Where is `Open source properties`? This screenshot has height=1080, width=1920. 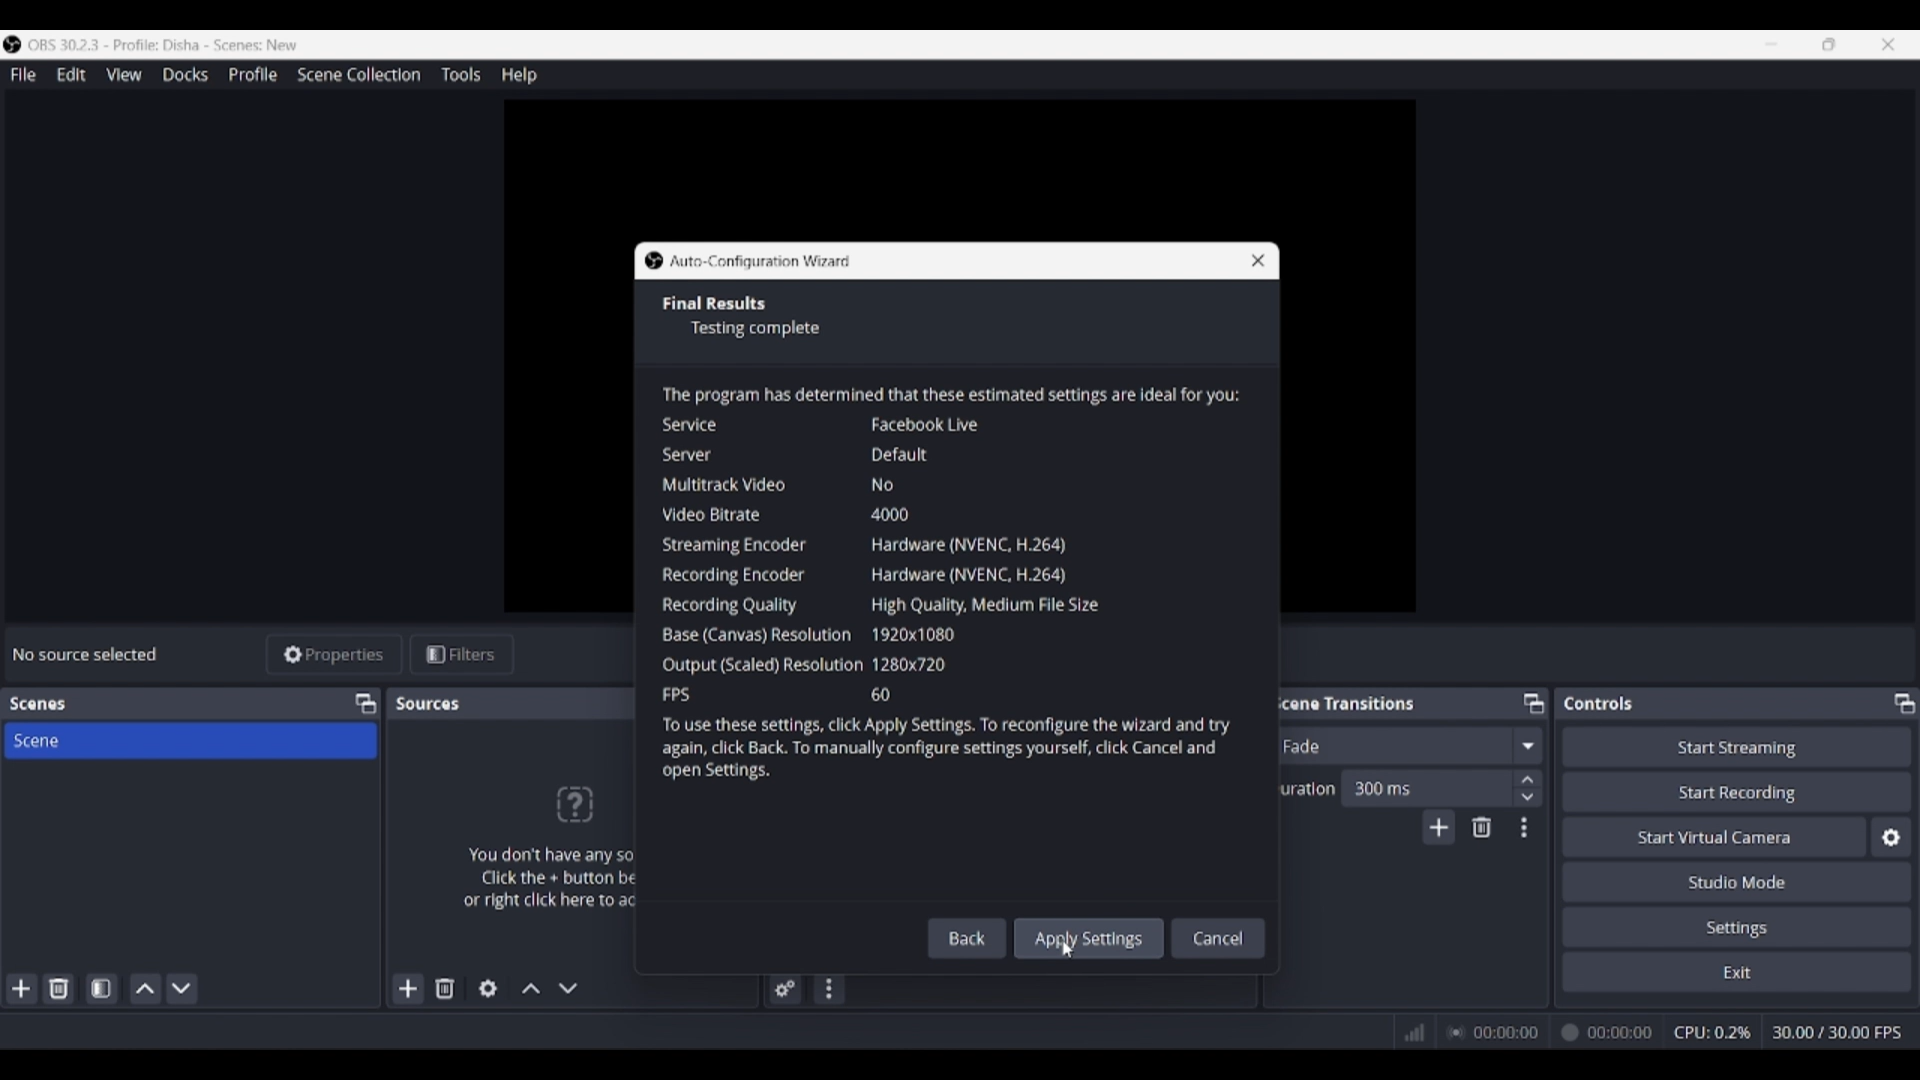 Open source properties is located at coordinates (488, 989).